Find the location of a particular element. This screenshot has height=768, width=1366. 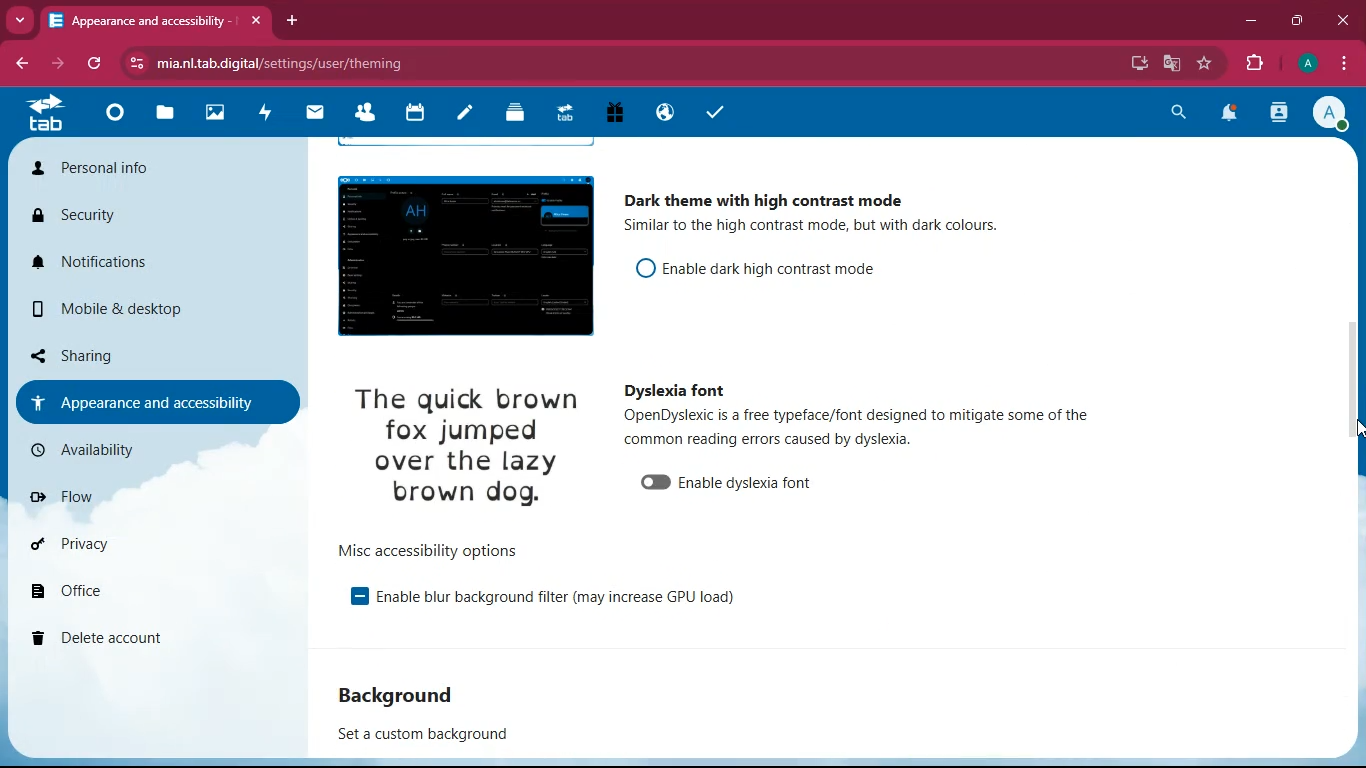

mail is located at coordinates (320, 112).